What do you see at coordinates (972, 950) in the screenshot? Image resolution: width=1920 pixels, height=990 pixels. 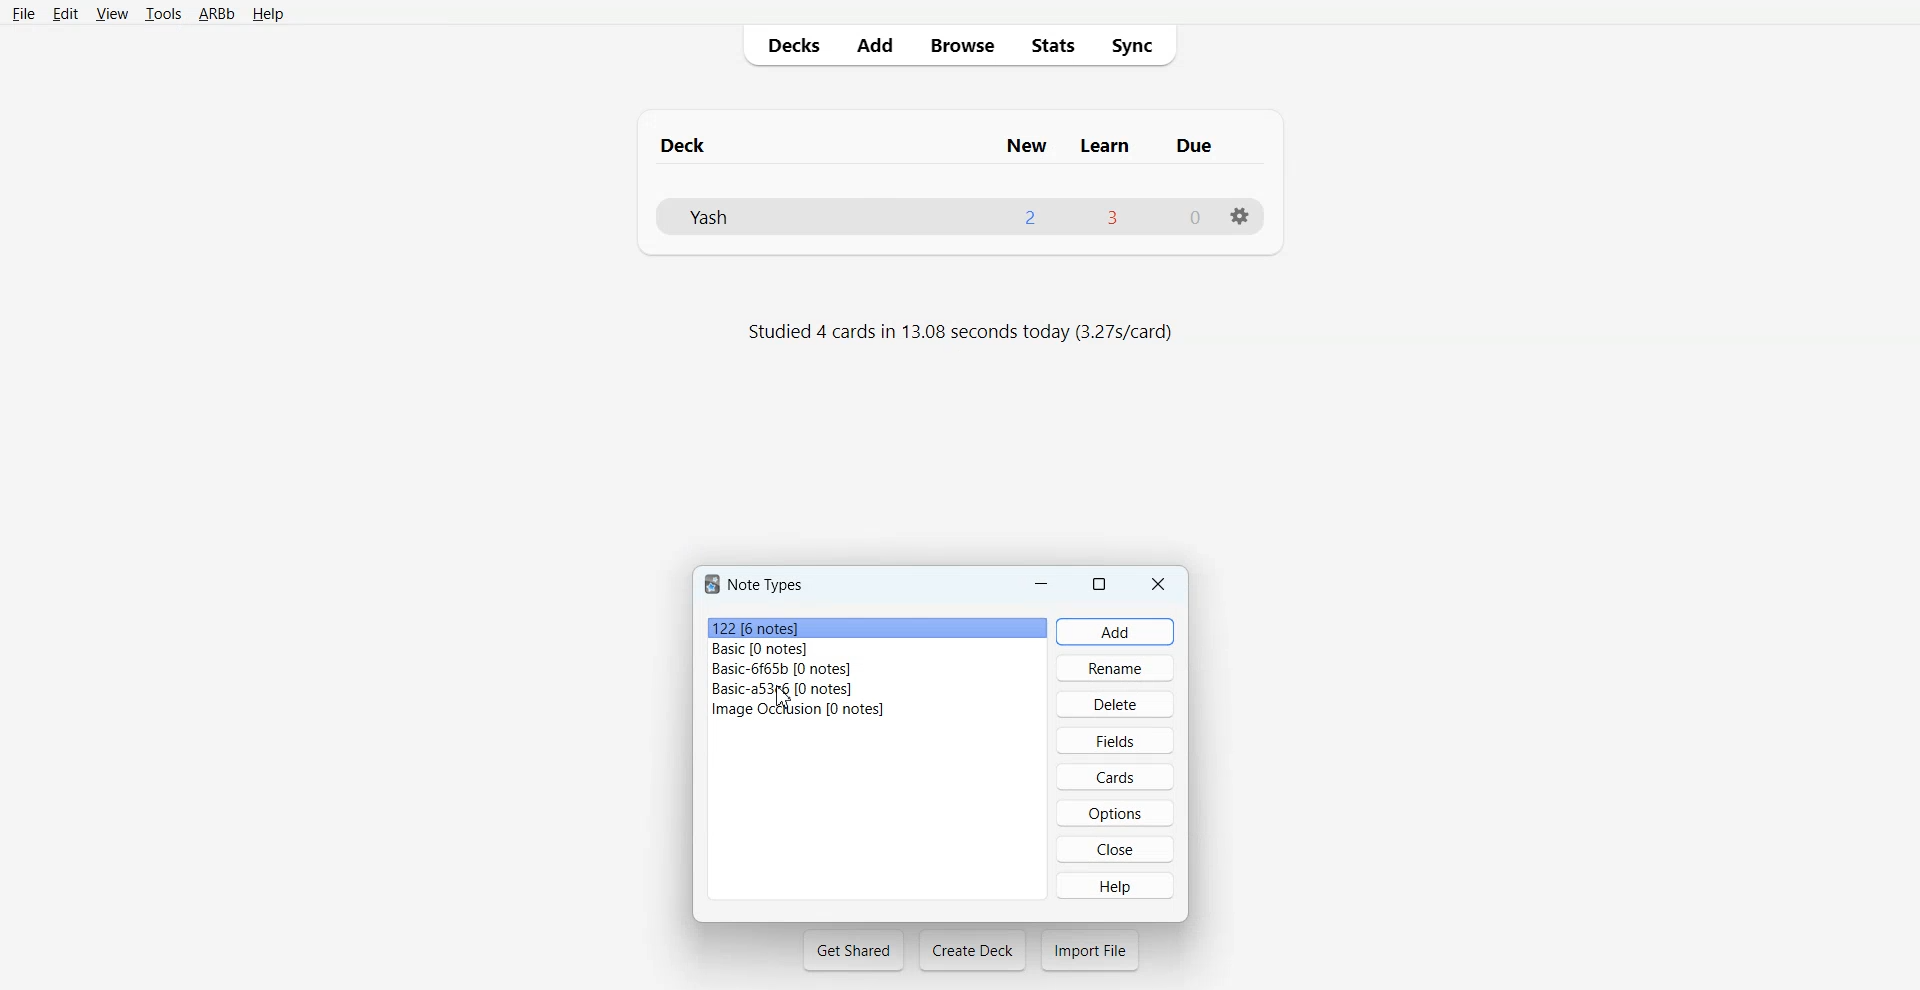 I see `Create Deck` at bounding box center [972, 950].